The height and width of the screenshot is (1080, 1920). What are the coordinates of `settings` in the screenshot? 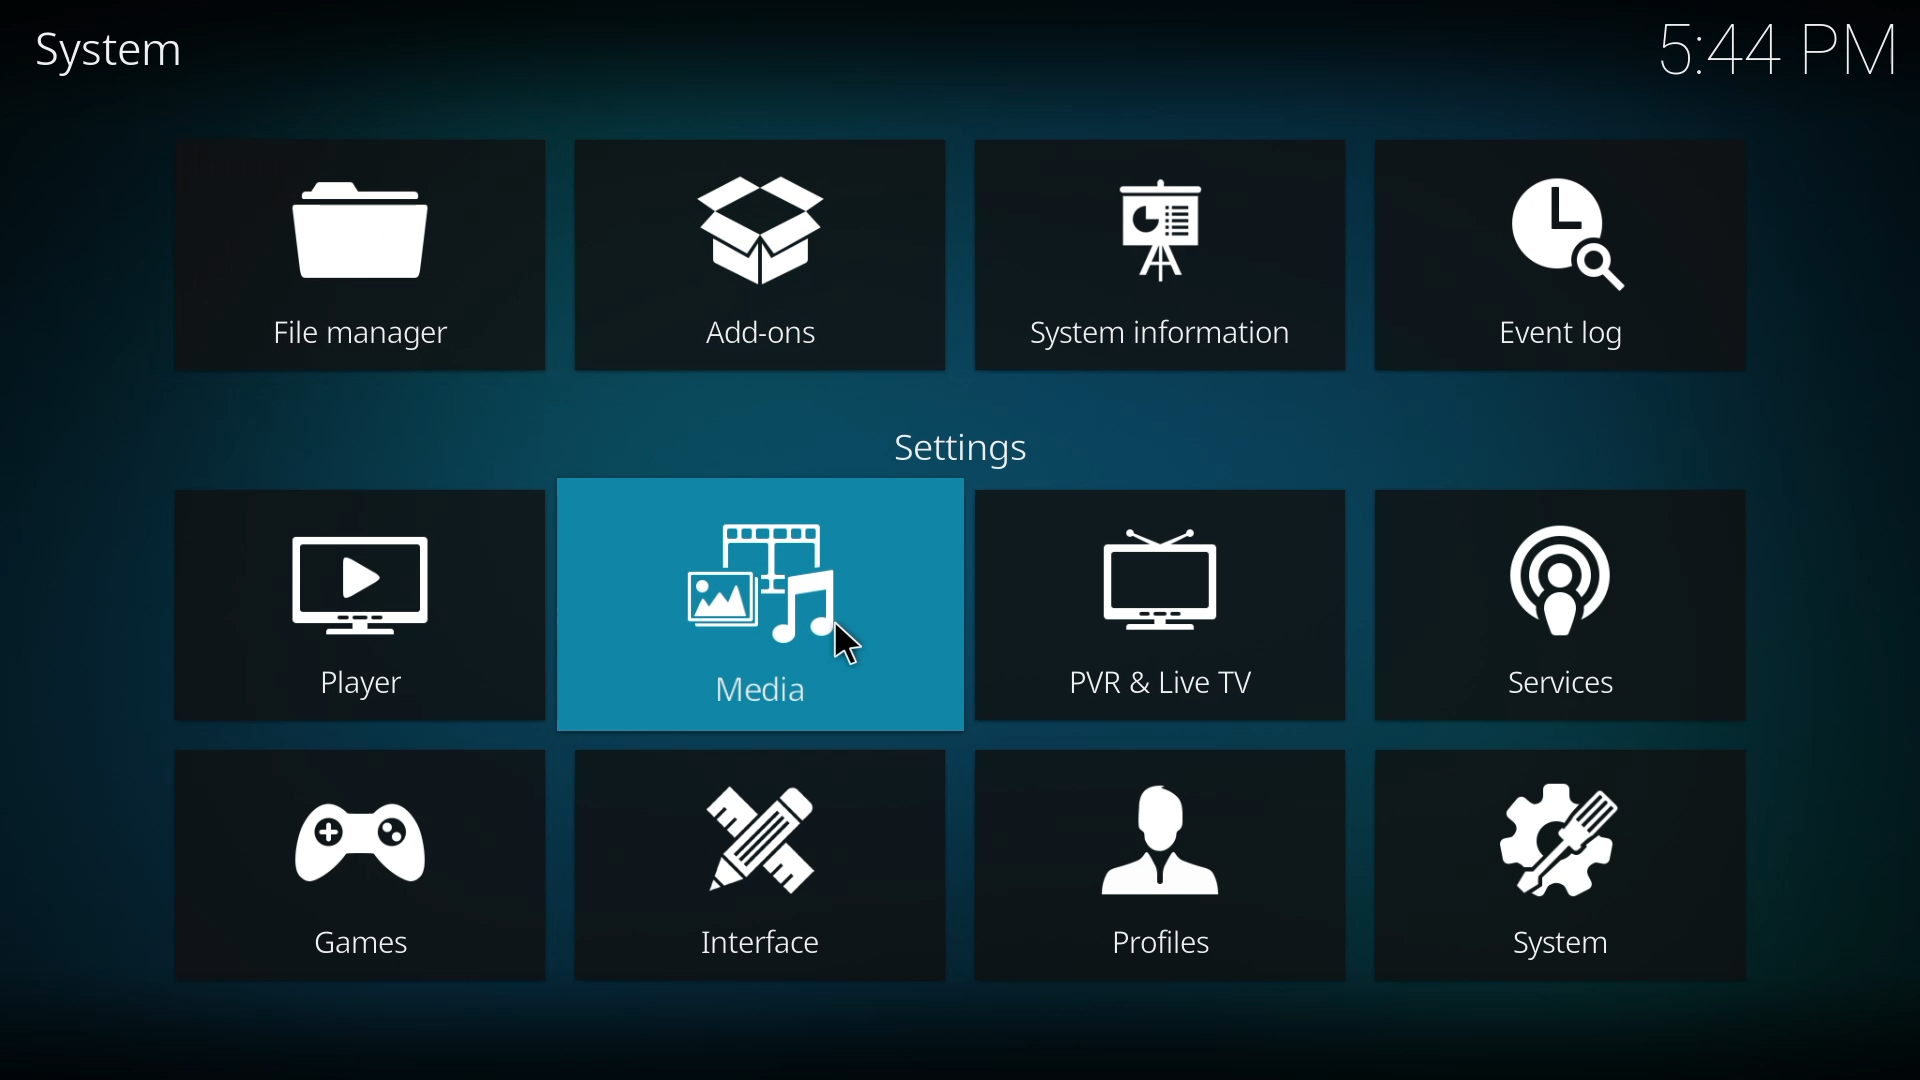 It's located at (951, 451).